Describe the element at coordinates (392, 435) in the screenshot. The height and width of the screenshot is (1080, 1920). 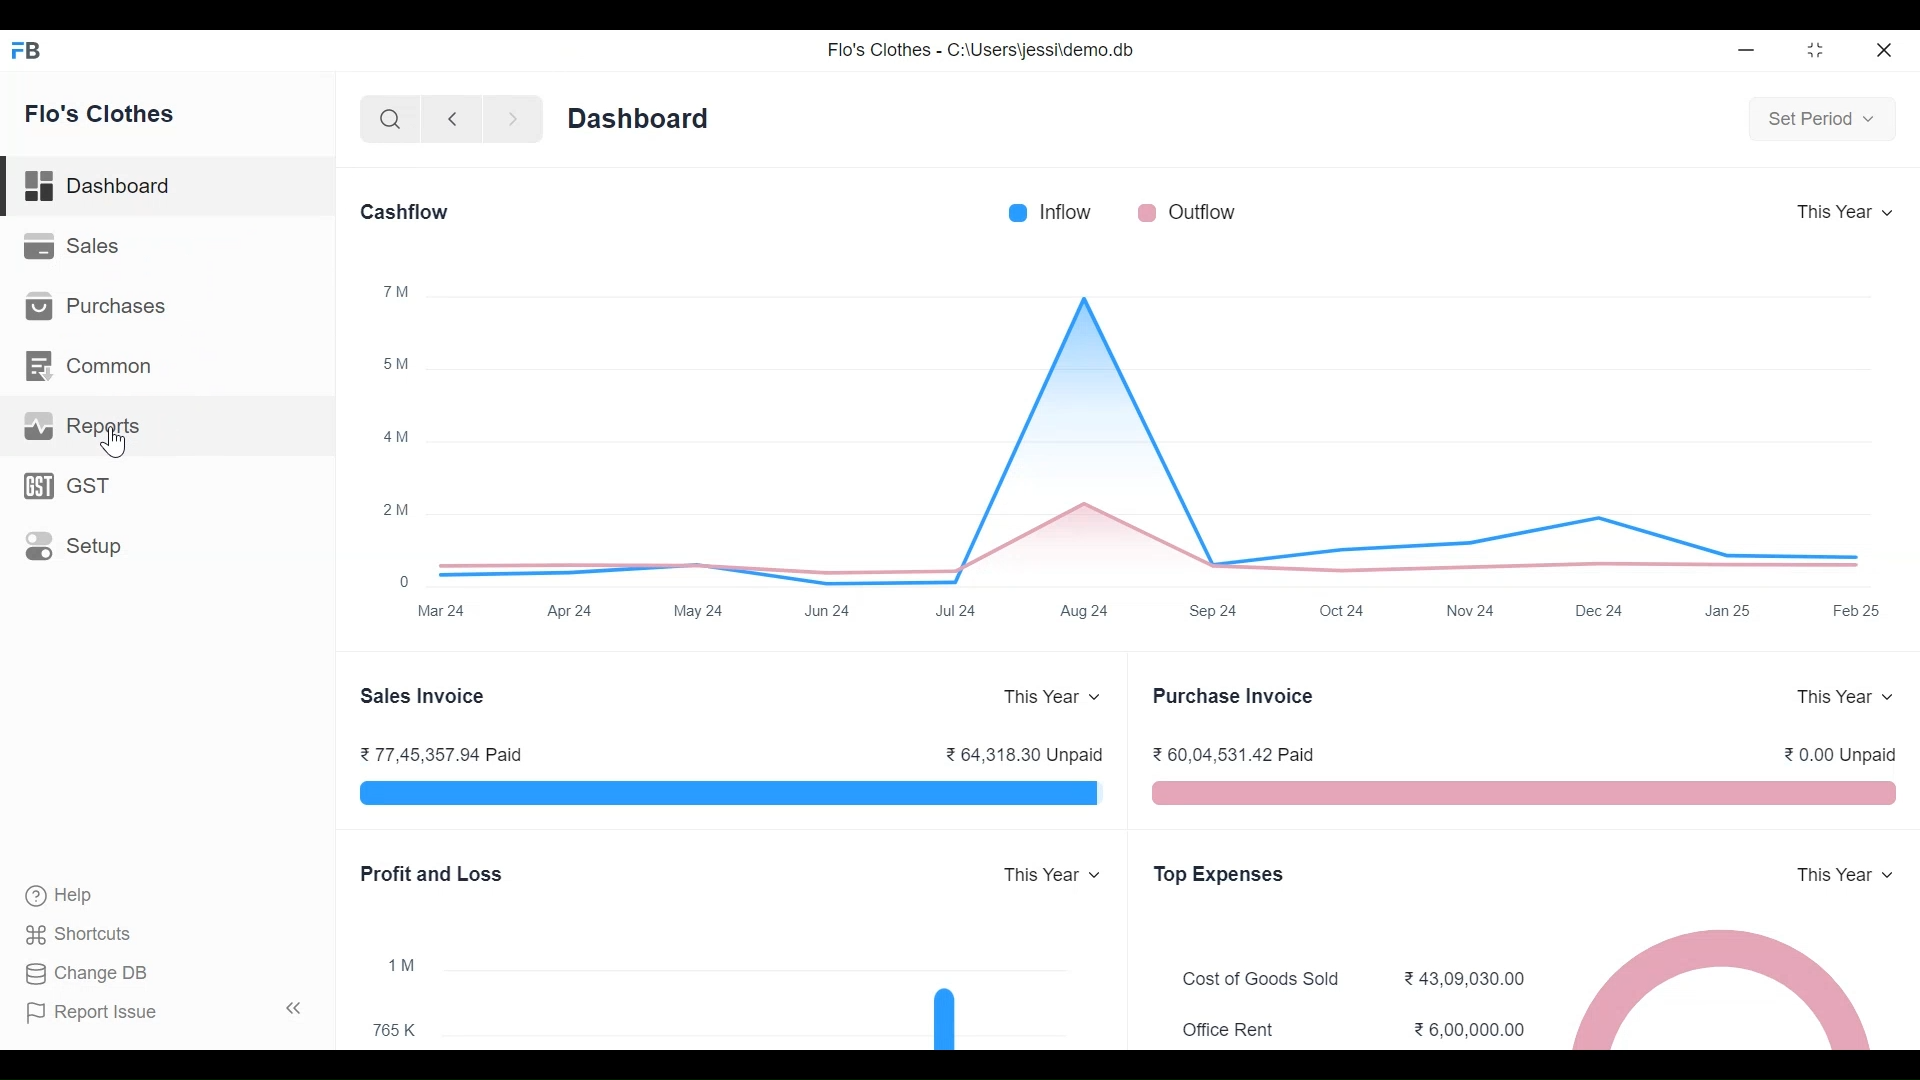
I see `4M` at that location.